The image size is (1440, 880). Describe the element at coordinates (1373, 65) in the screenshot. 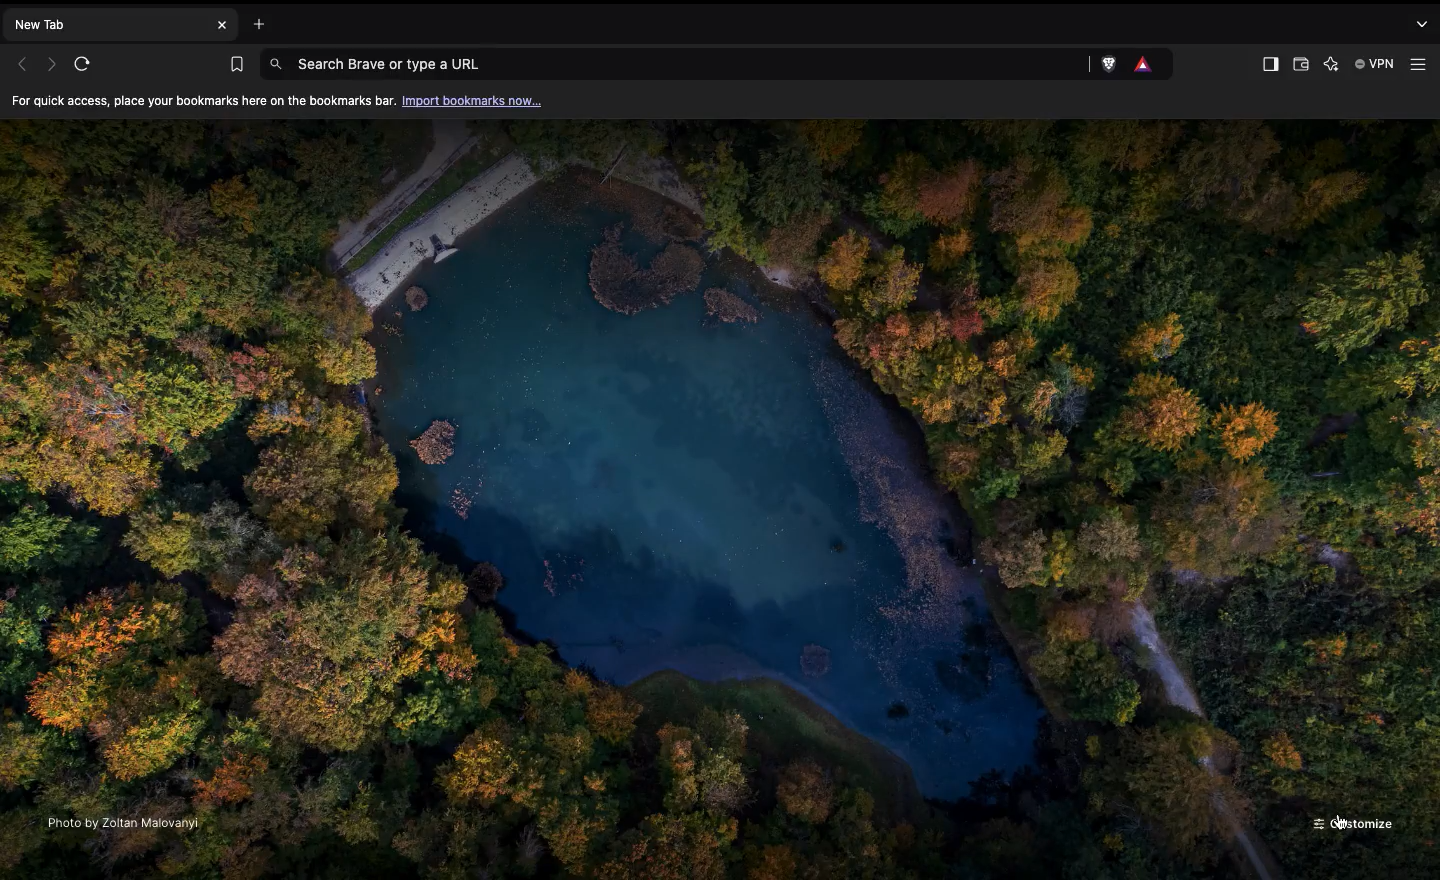

I see `Brave VPN` at that location.